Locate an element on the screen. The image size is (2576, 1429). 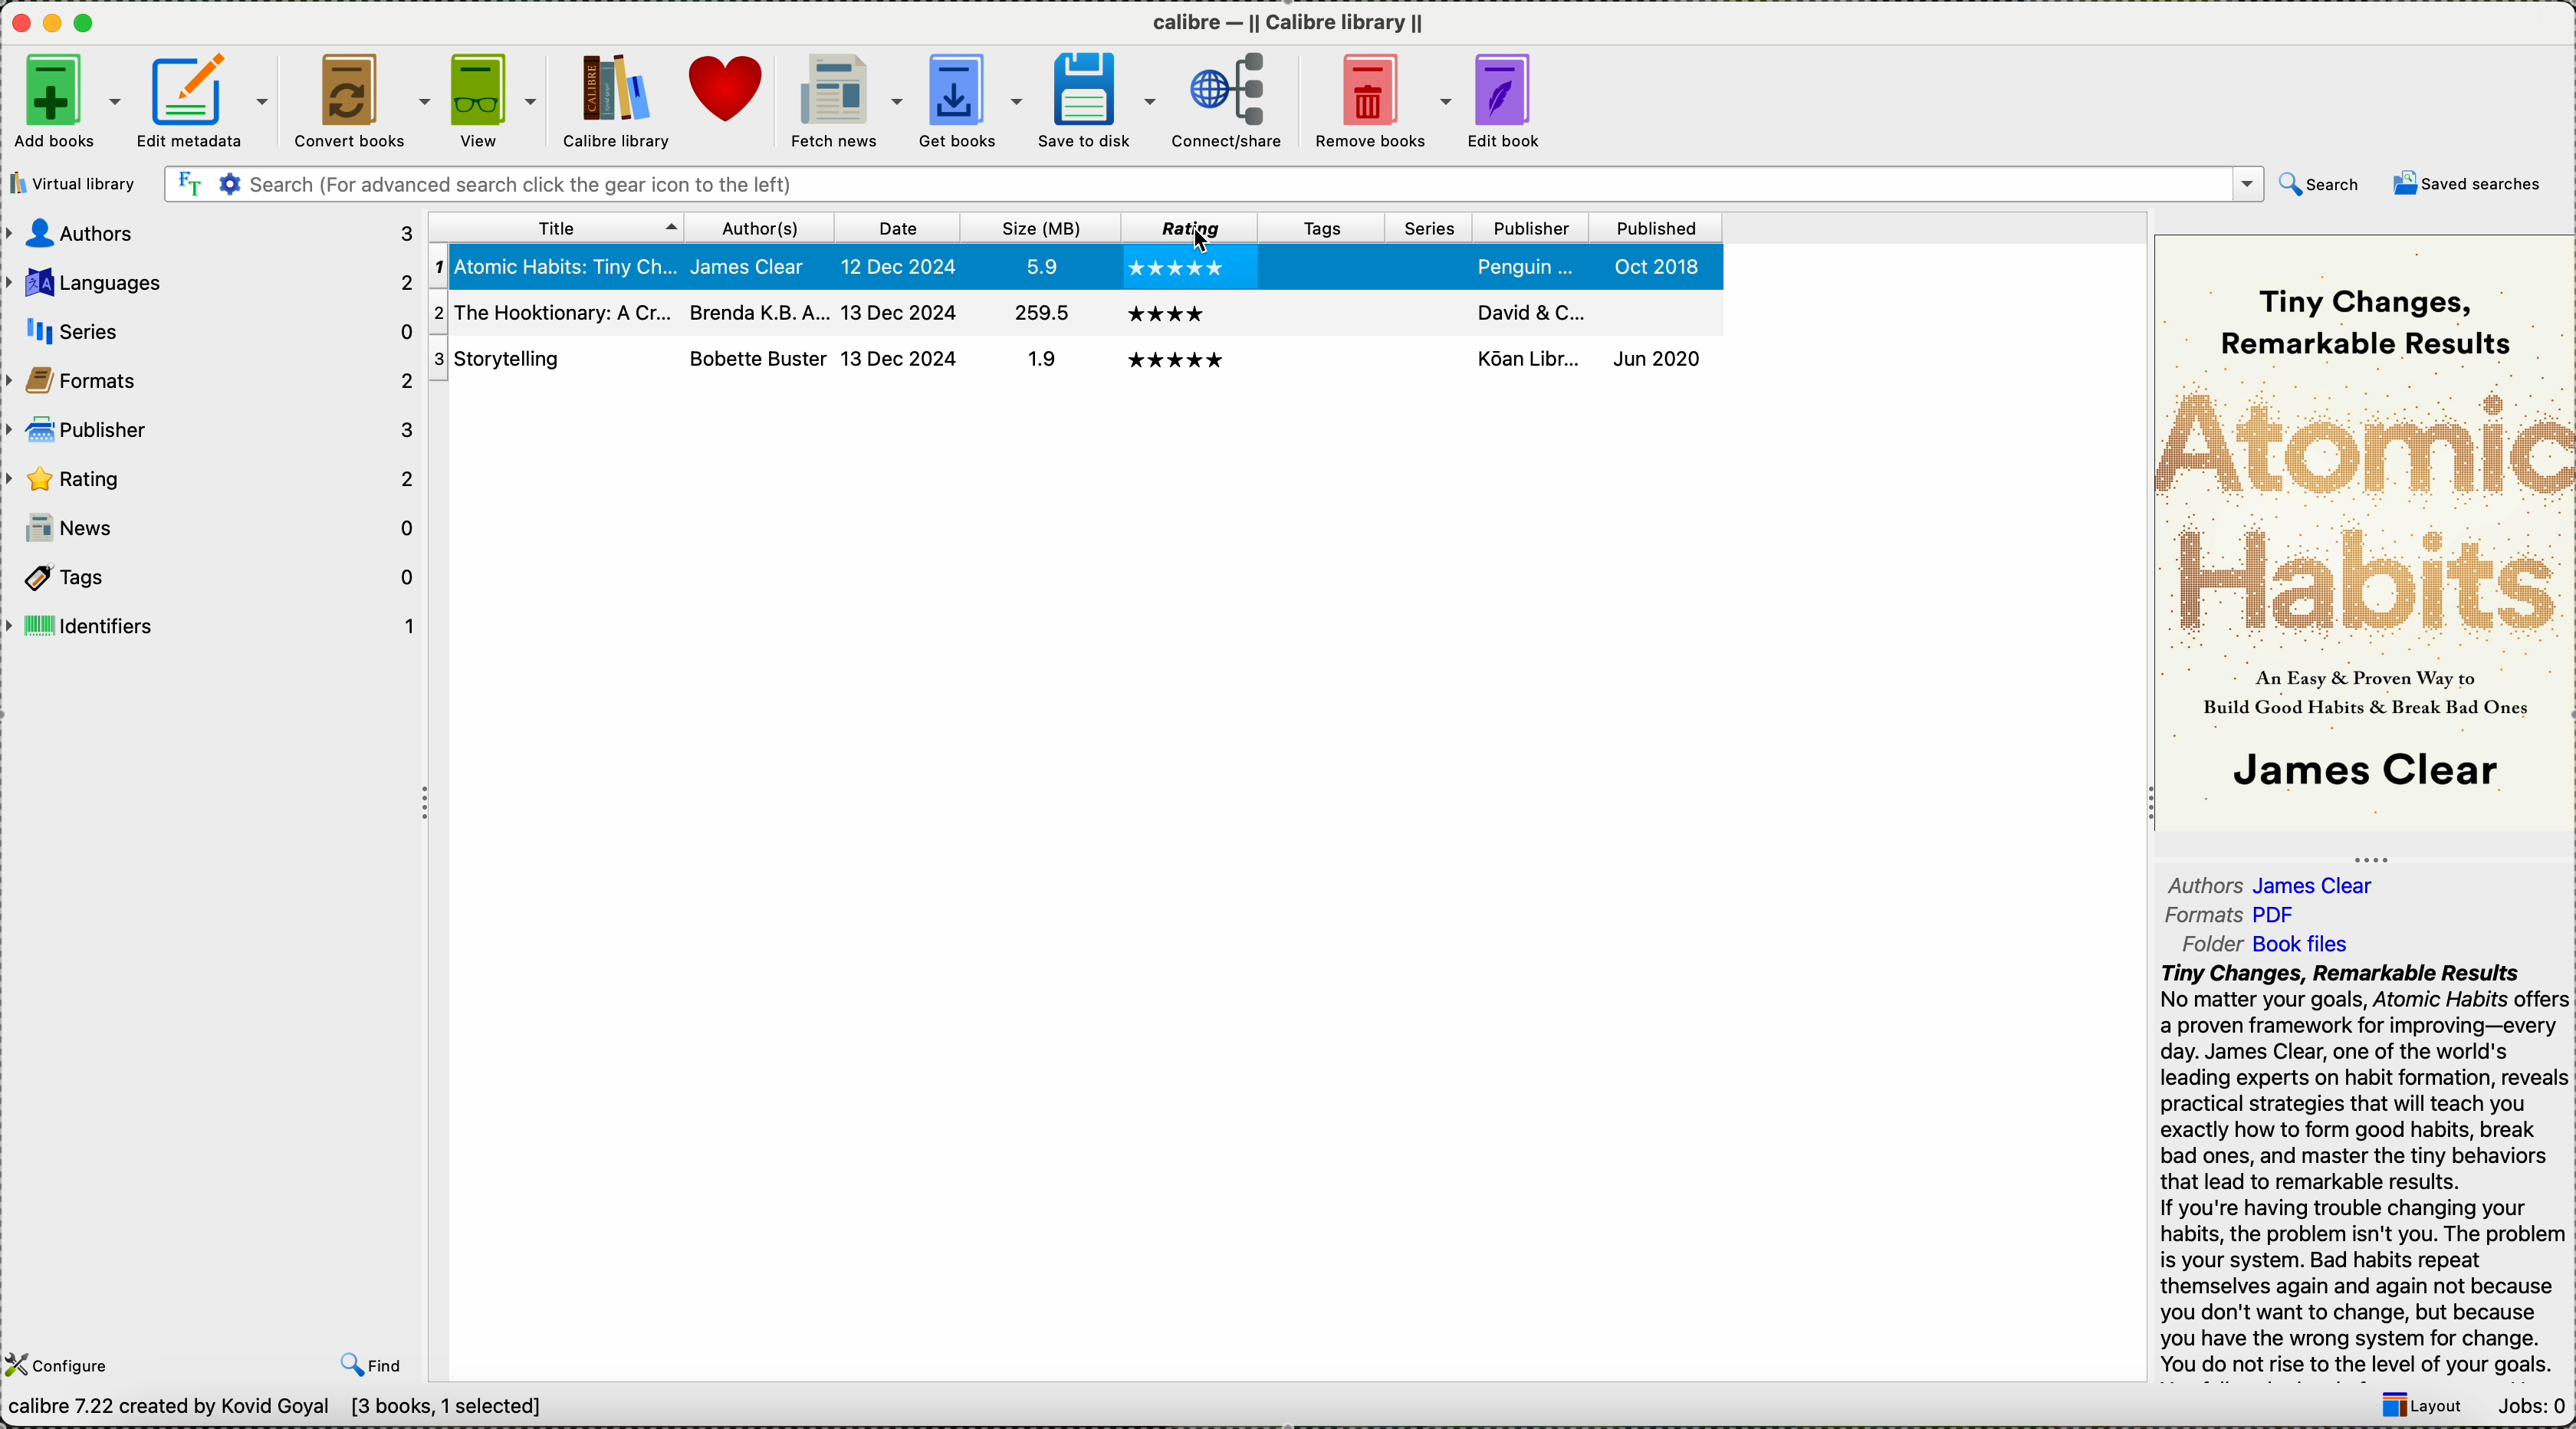
edit book is located at coordinates (1510, 100).